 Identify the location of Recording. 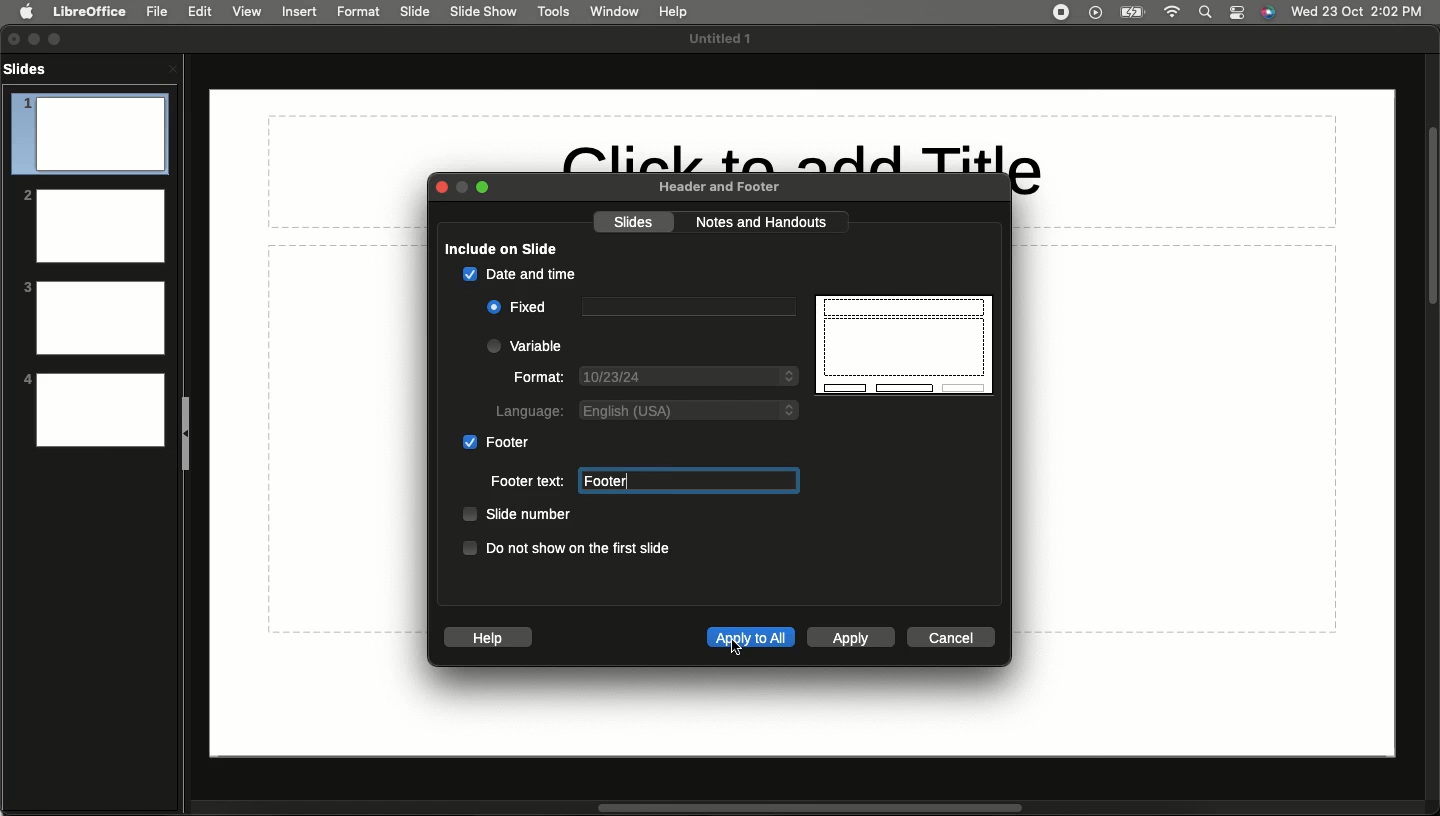
(1060, 11).